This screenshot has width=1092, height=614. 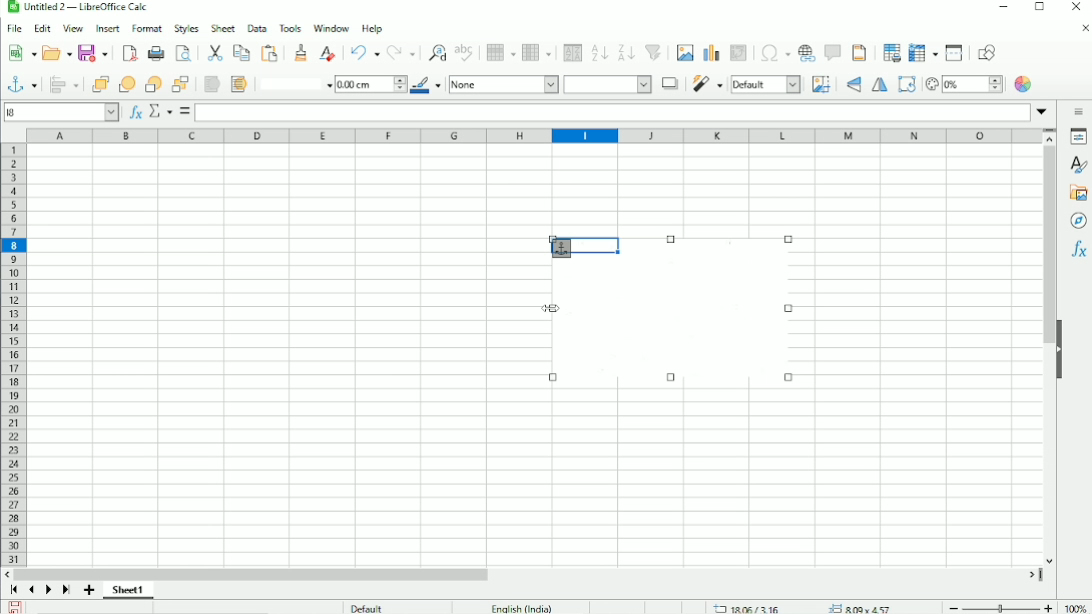 What do you see at coordinates (550, 85) in the screenshot?
I see `Area style` at bounding box center [550, 85].